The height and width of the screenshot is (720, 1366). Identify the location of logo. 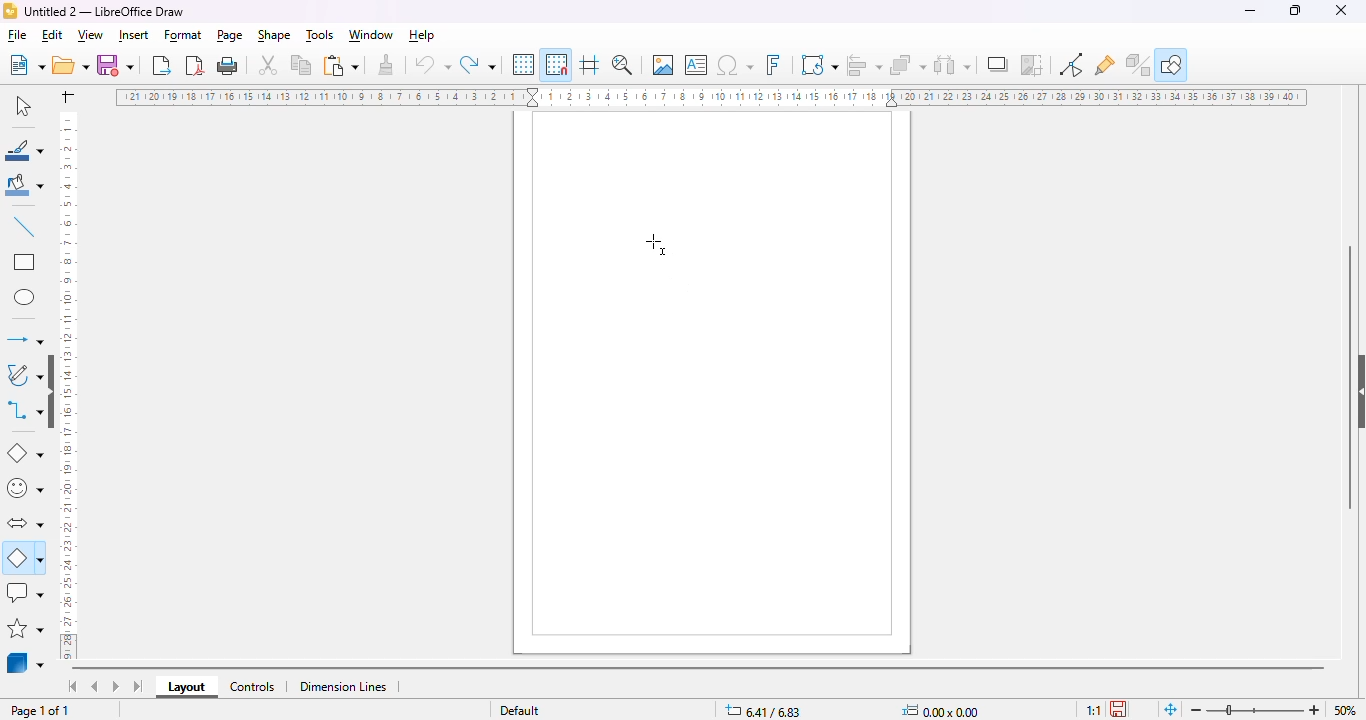
(10, 11).